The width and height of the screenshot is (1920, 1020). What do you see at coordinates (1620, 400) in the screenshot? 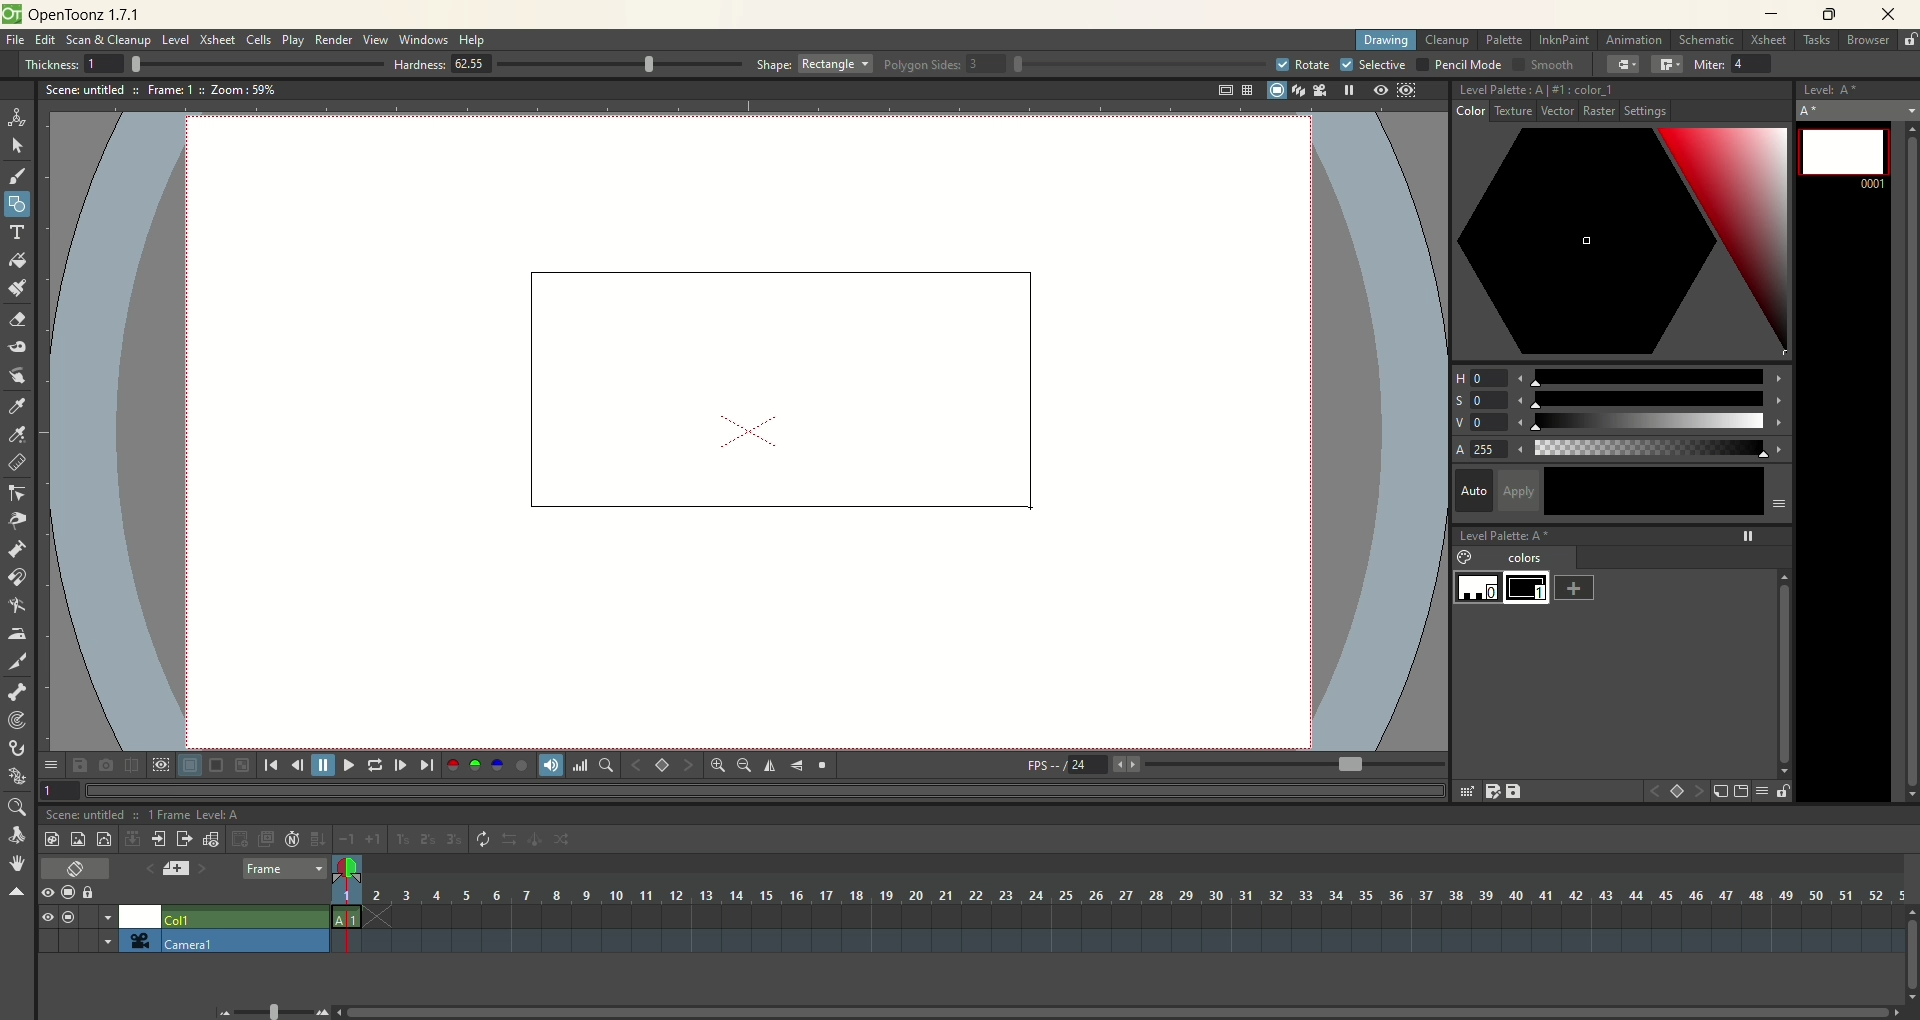
I see `saturation` at bounding box center [1620, 400].